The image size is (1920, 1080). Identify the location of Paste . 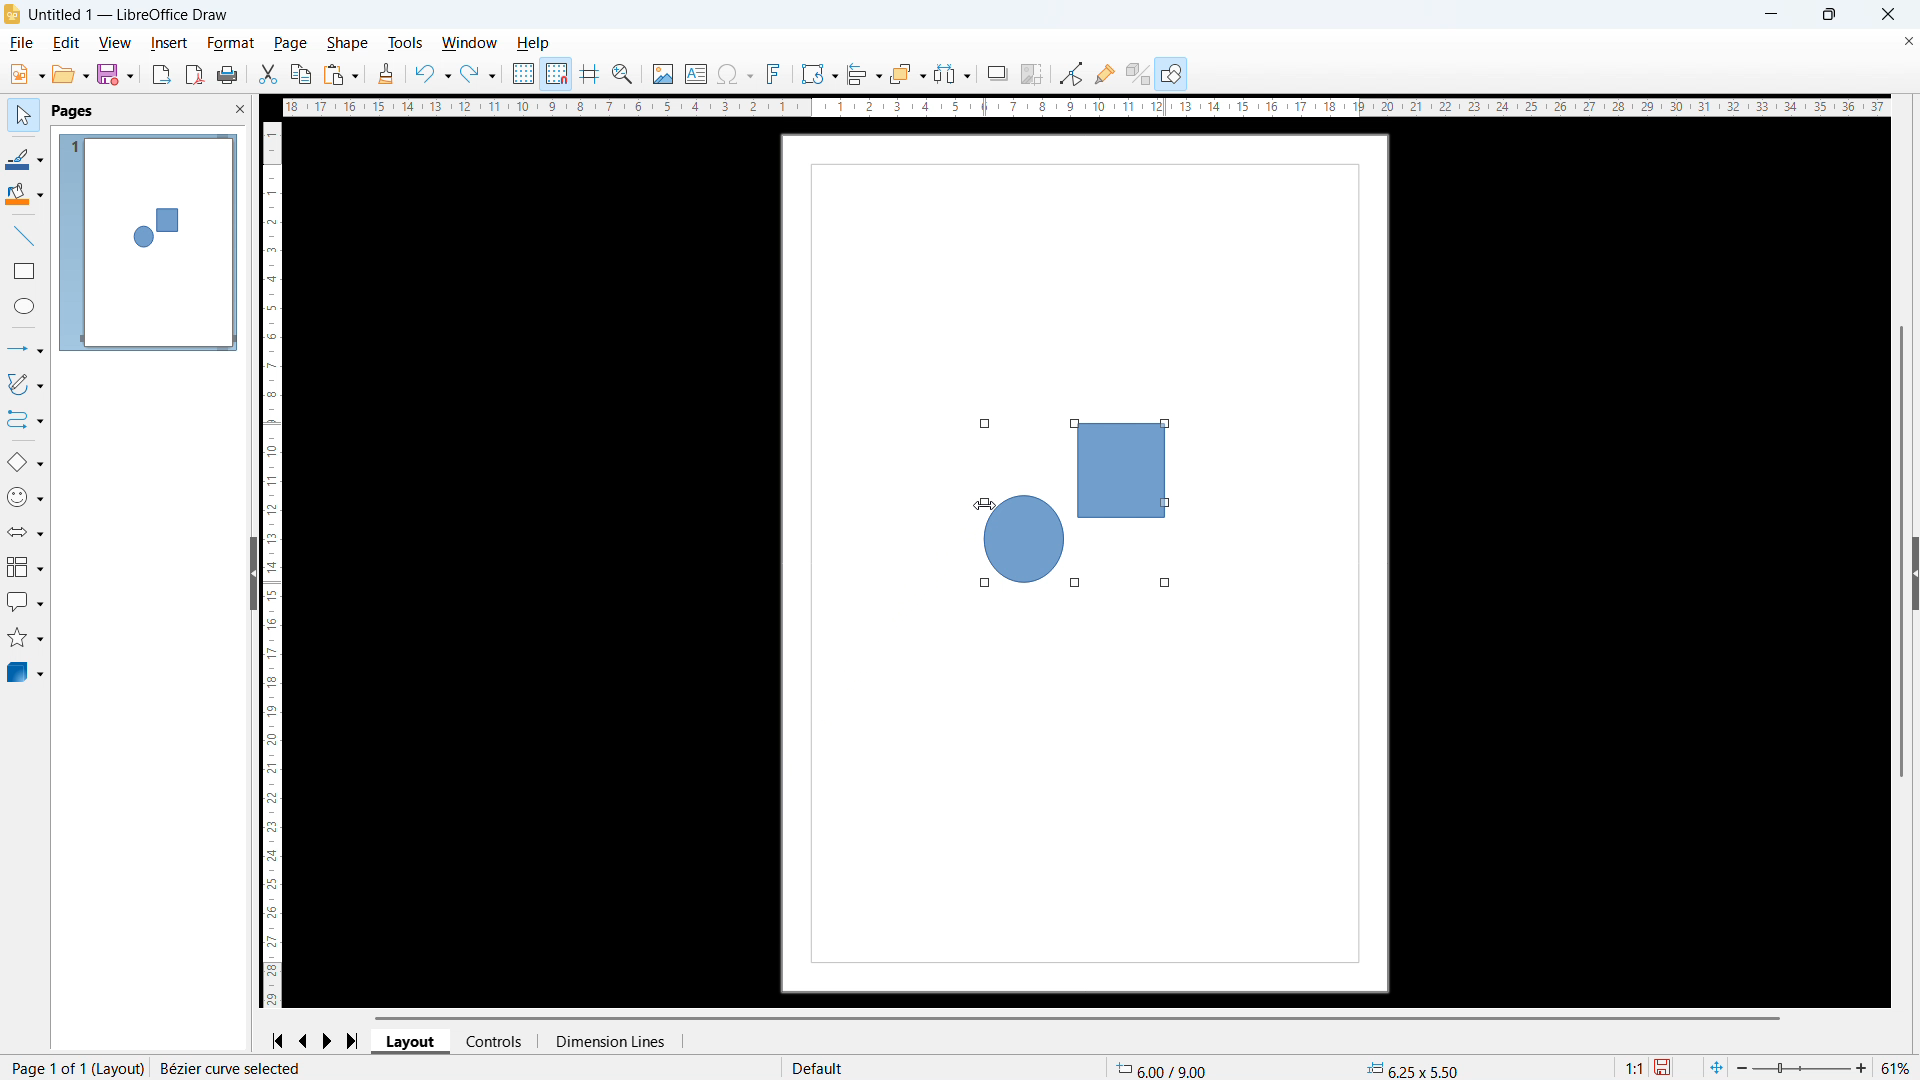
(341, 74).